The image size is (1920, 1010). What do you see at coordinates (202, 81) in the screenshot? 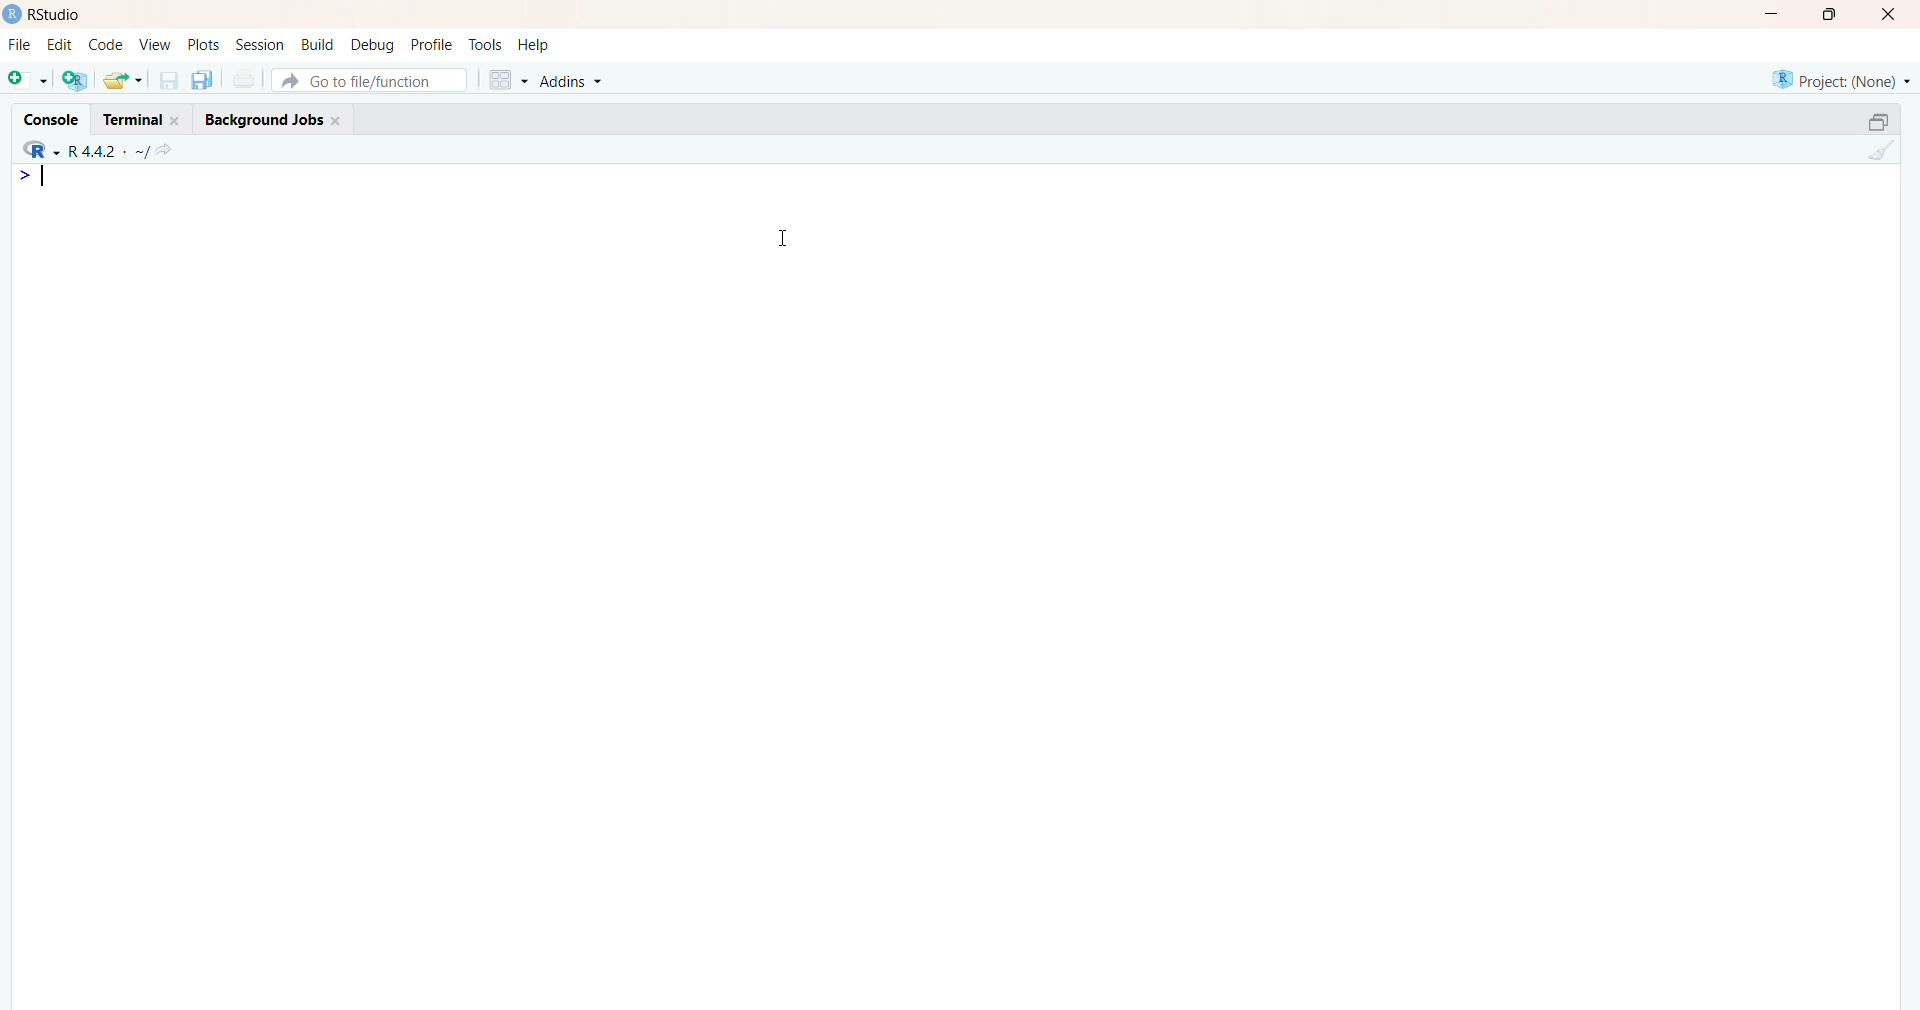
I see `save all open documents` at bounding box center [202, 81].